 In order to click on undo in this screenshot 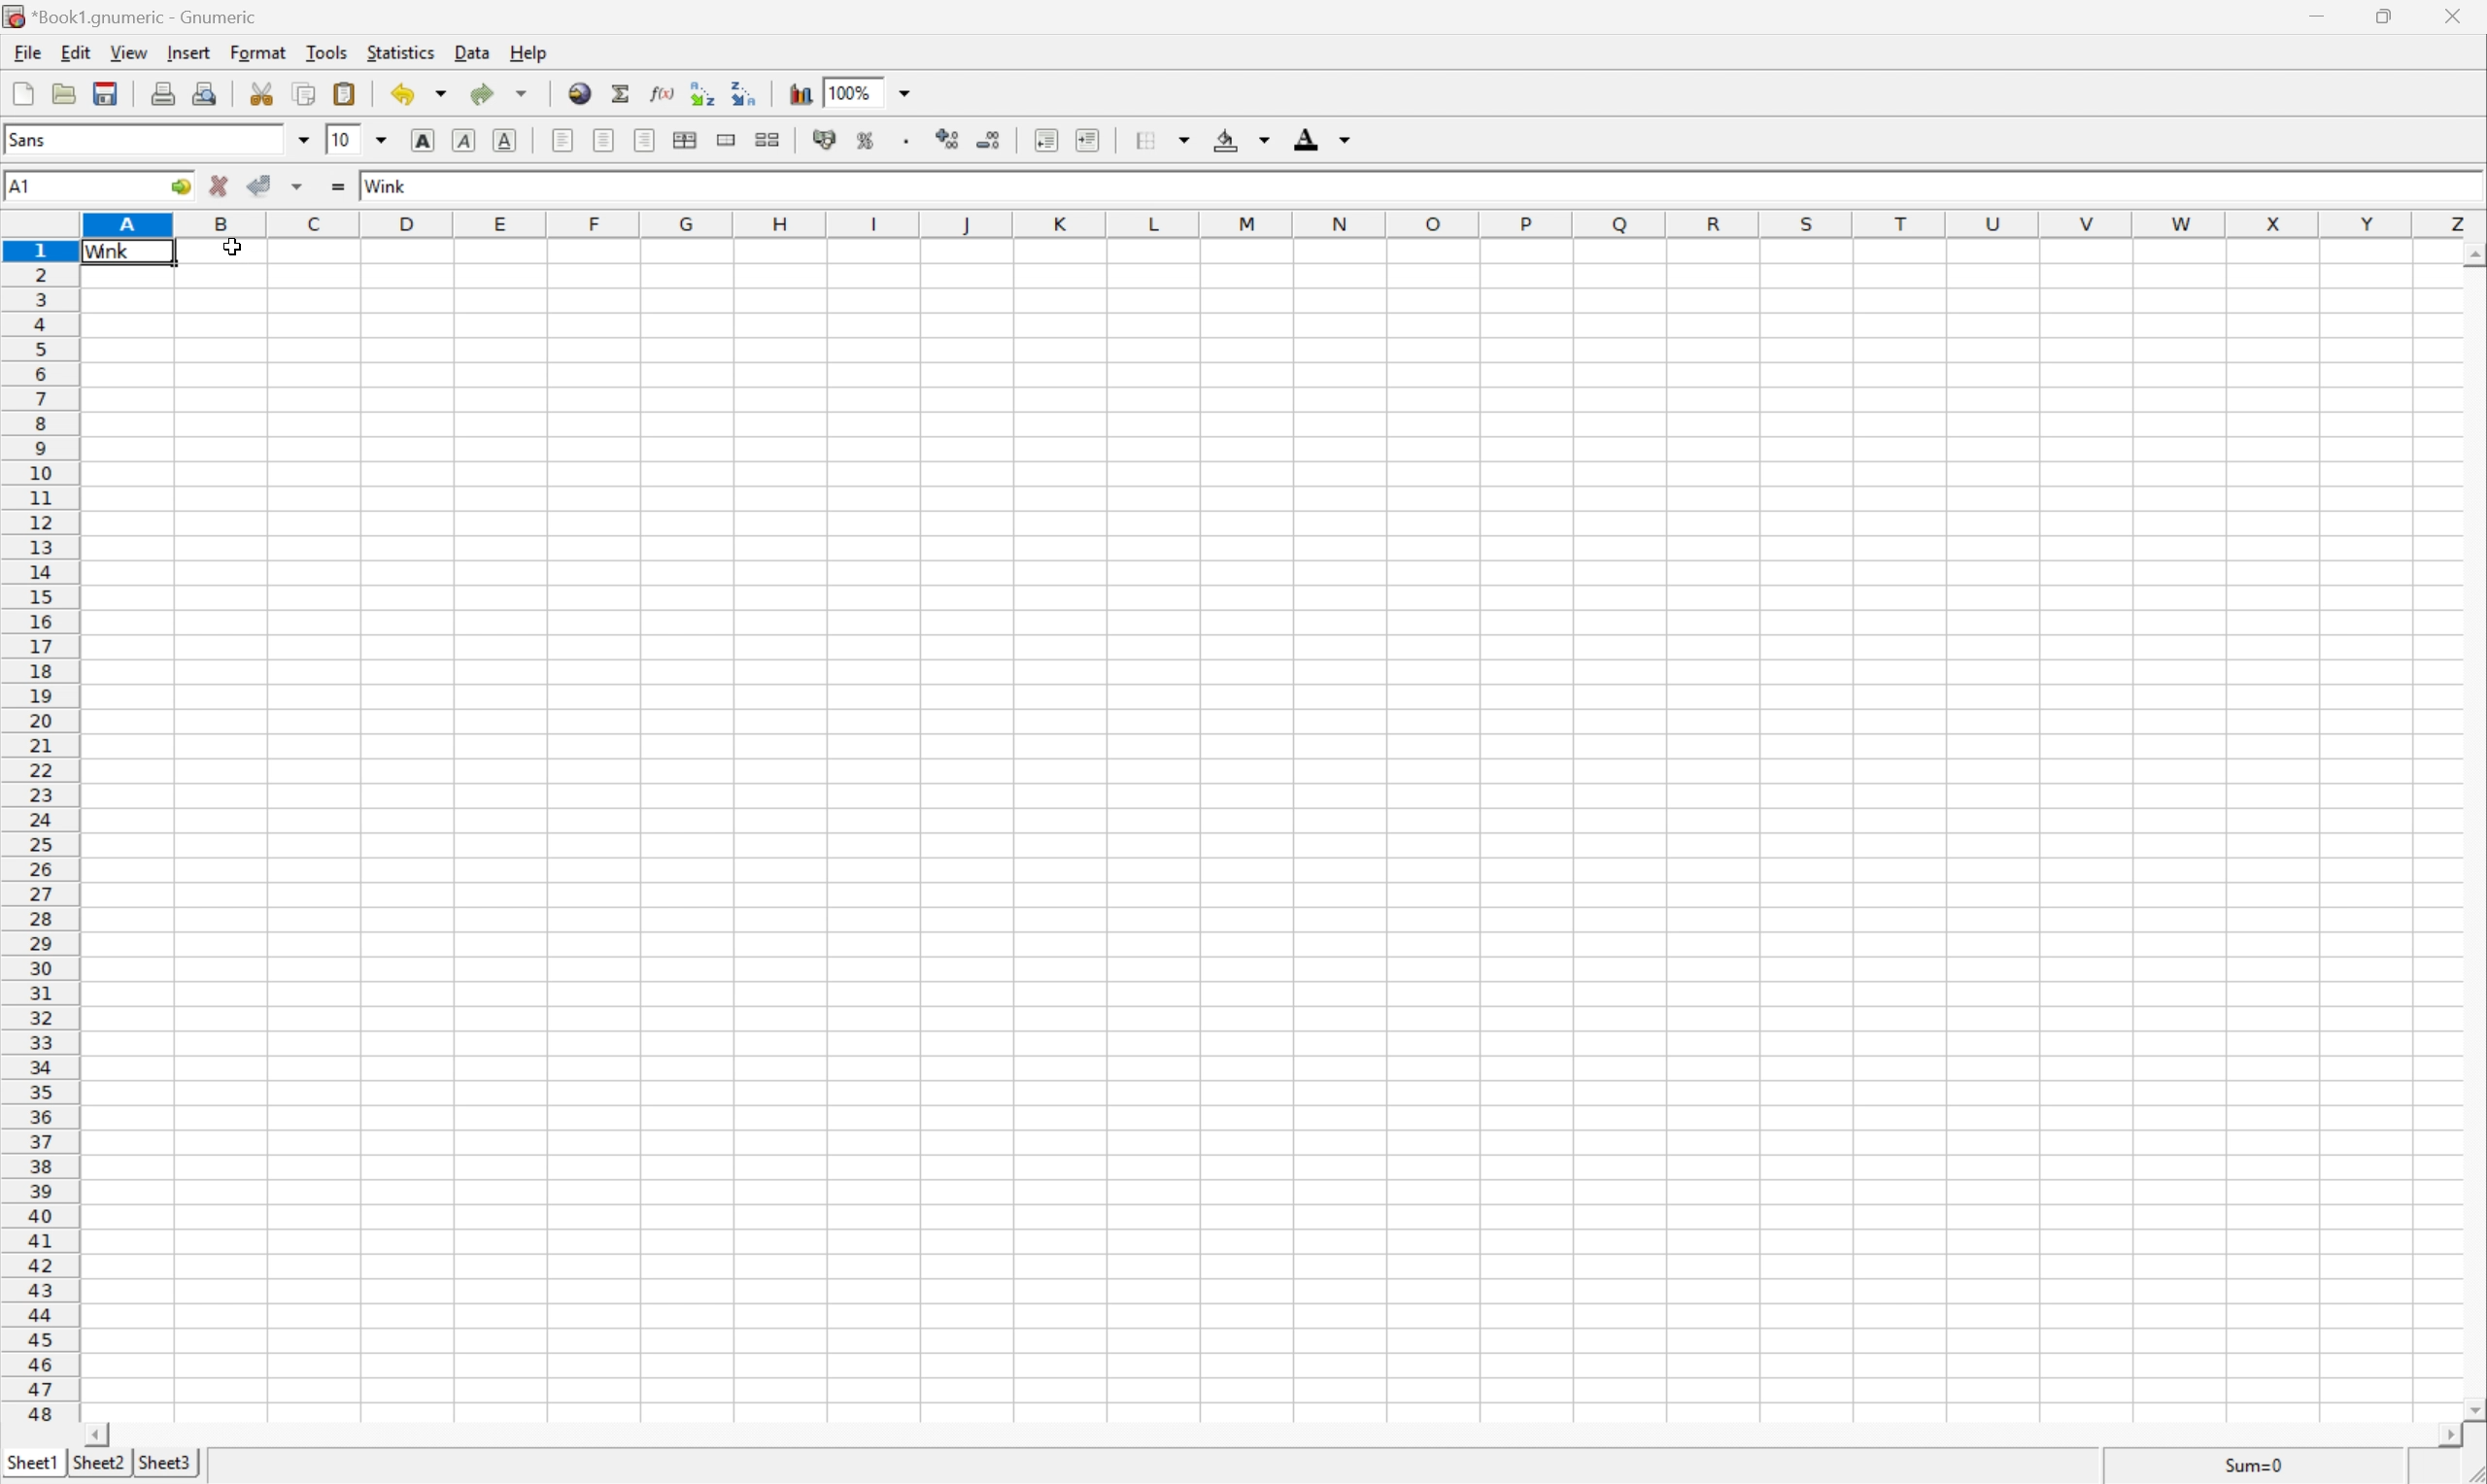, I will do `click(417, 95)`.